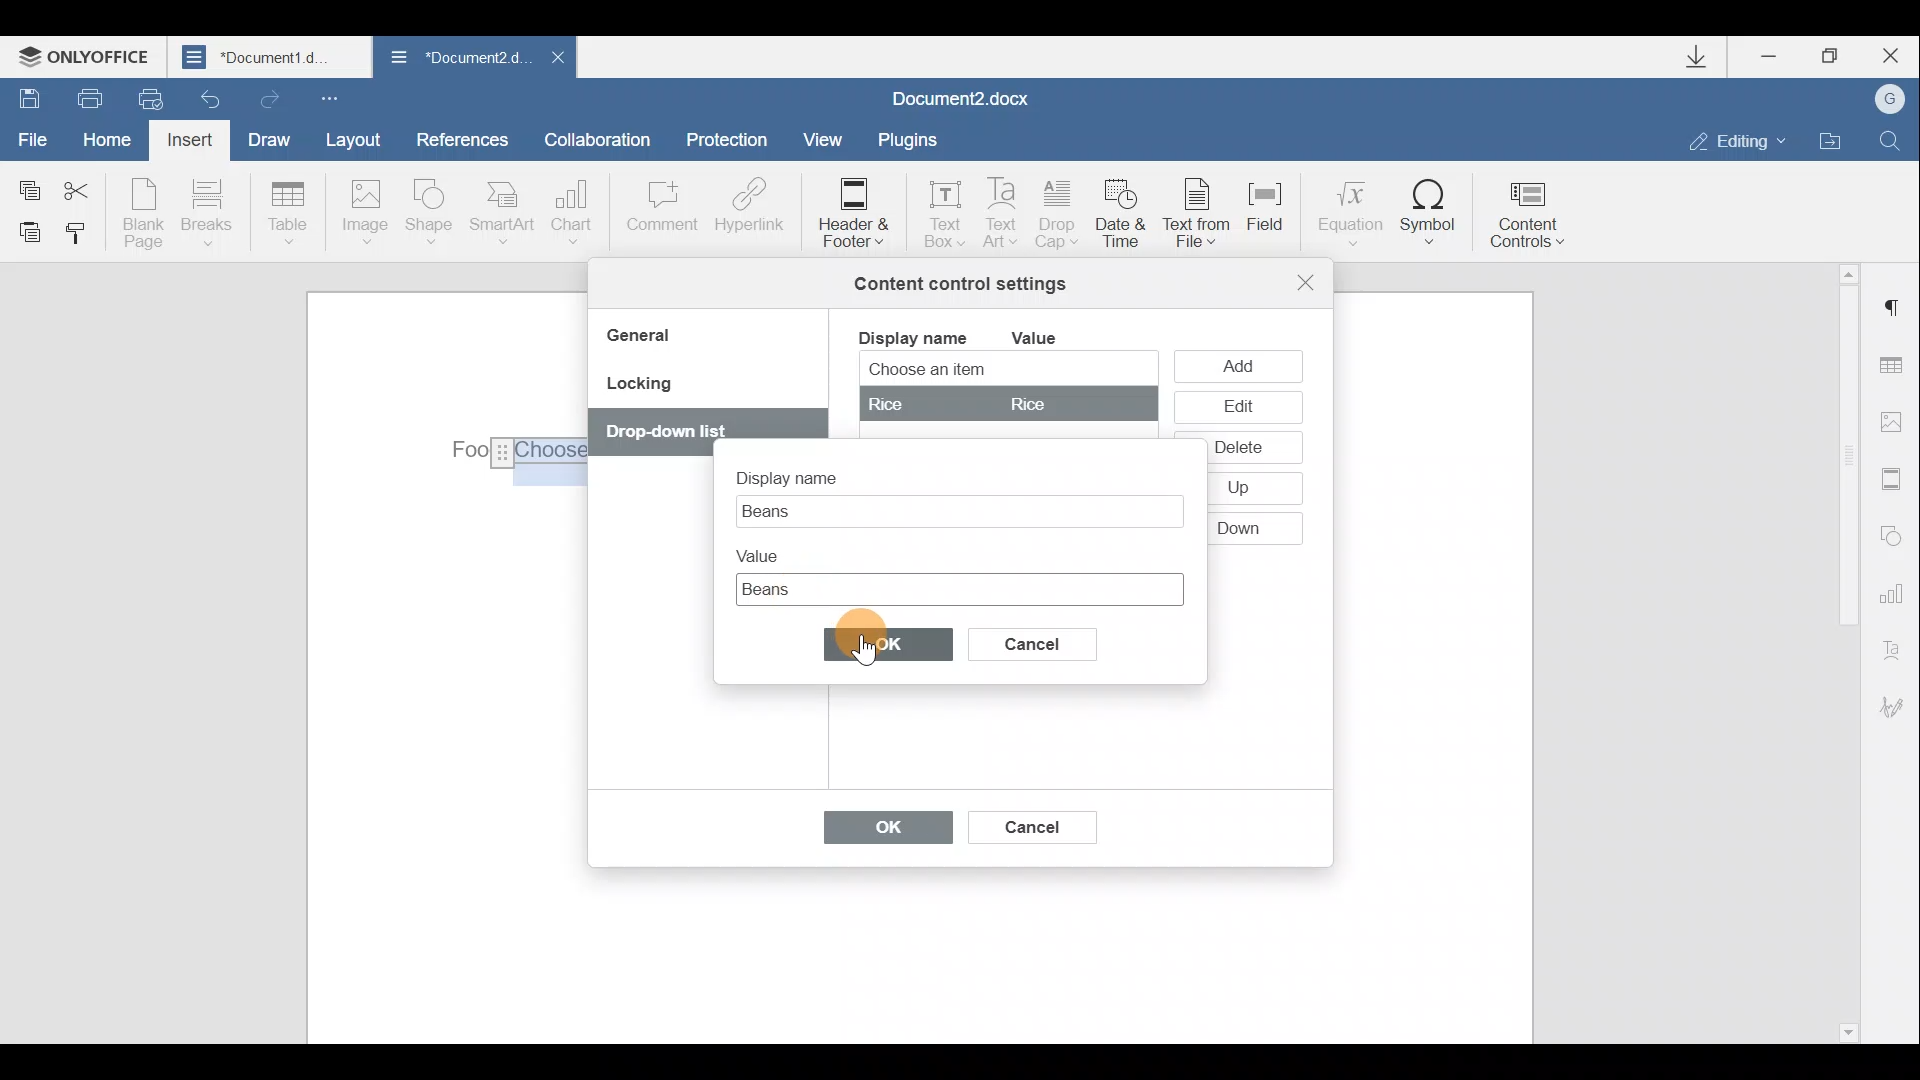  What do you see at coordinates (1348, 209) in the screenshot?
I see `Equation` at bounding box center [1348, 209].